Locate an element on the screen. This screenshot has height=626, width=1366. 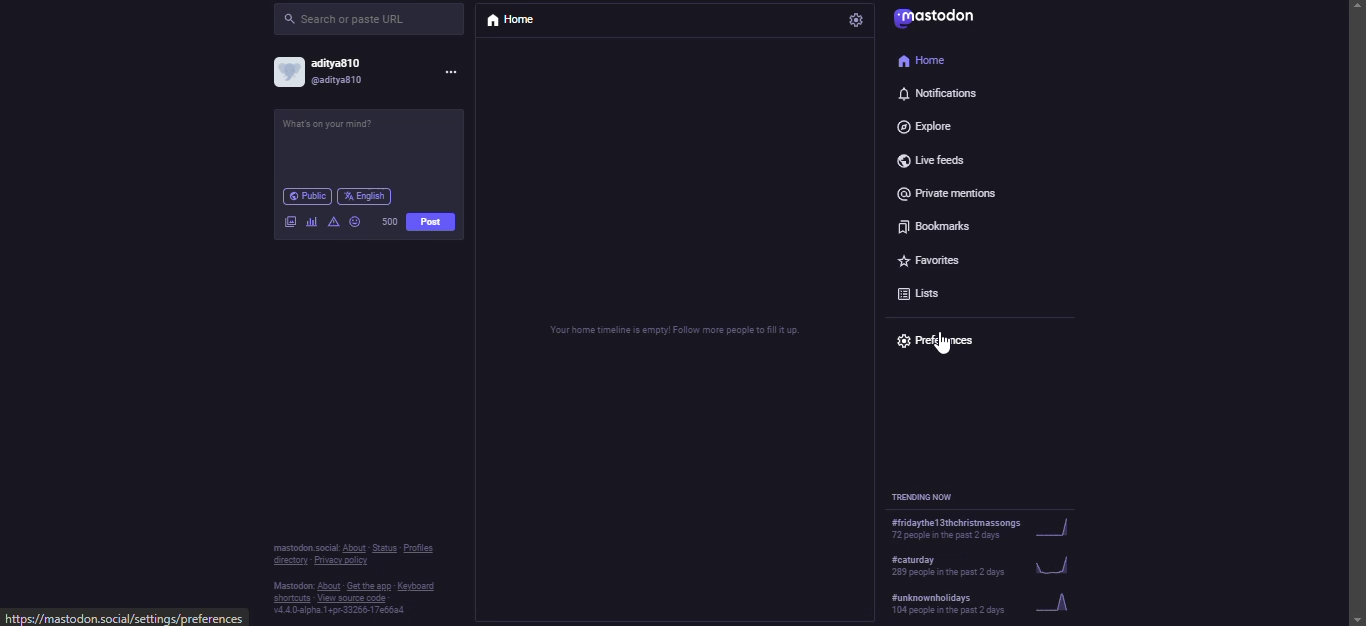
private mentions is located at coordinates (950, 192).